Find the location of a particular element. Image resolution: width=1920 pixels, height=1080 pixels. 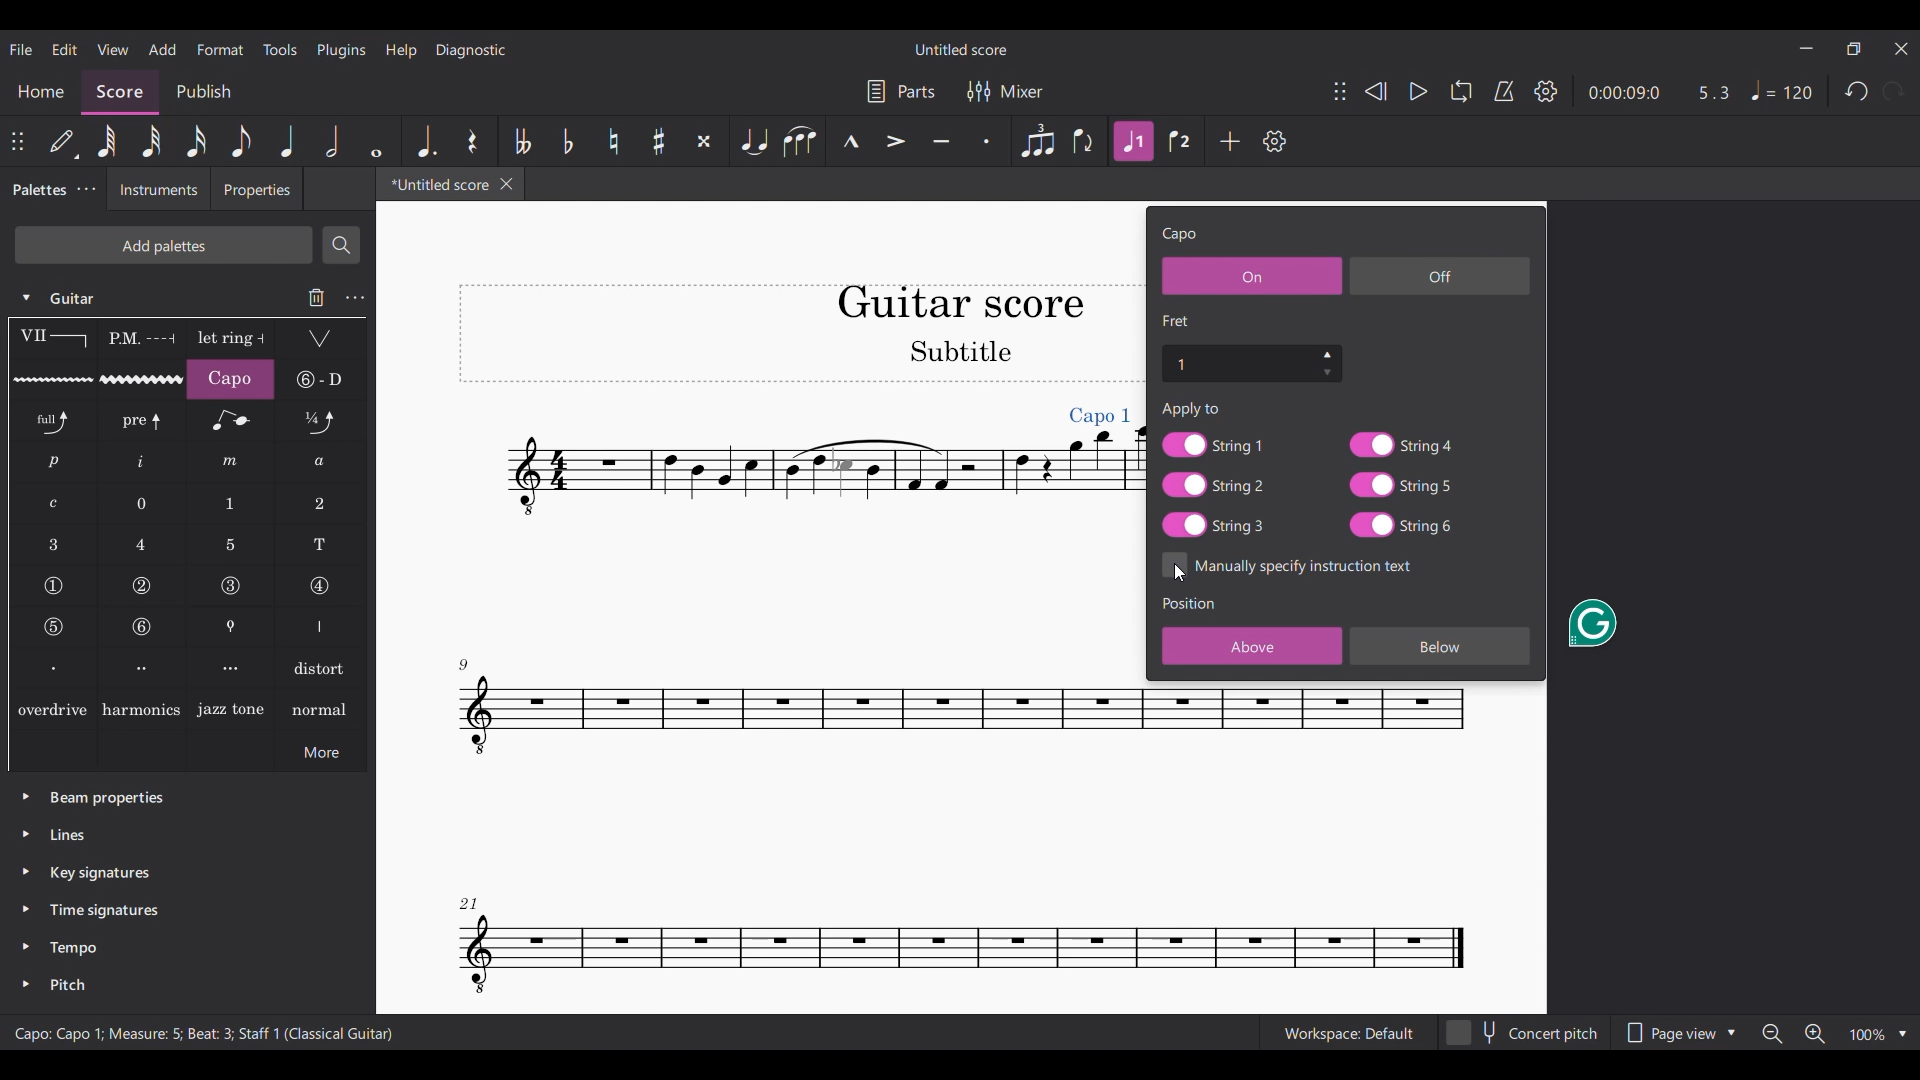

String 4 toggle is located at coordinates (1400, 444).